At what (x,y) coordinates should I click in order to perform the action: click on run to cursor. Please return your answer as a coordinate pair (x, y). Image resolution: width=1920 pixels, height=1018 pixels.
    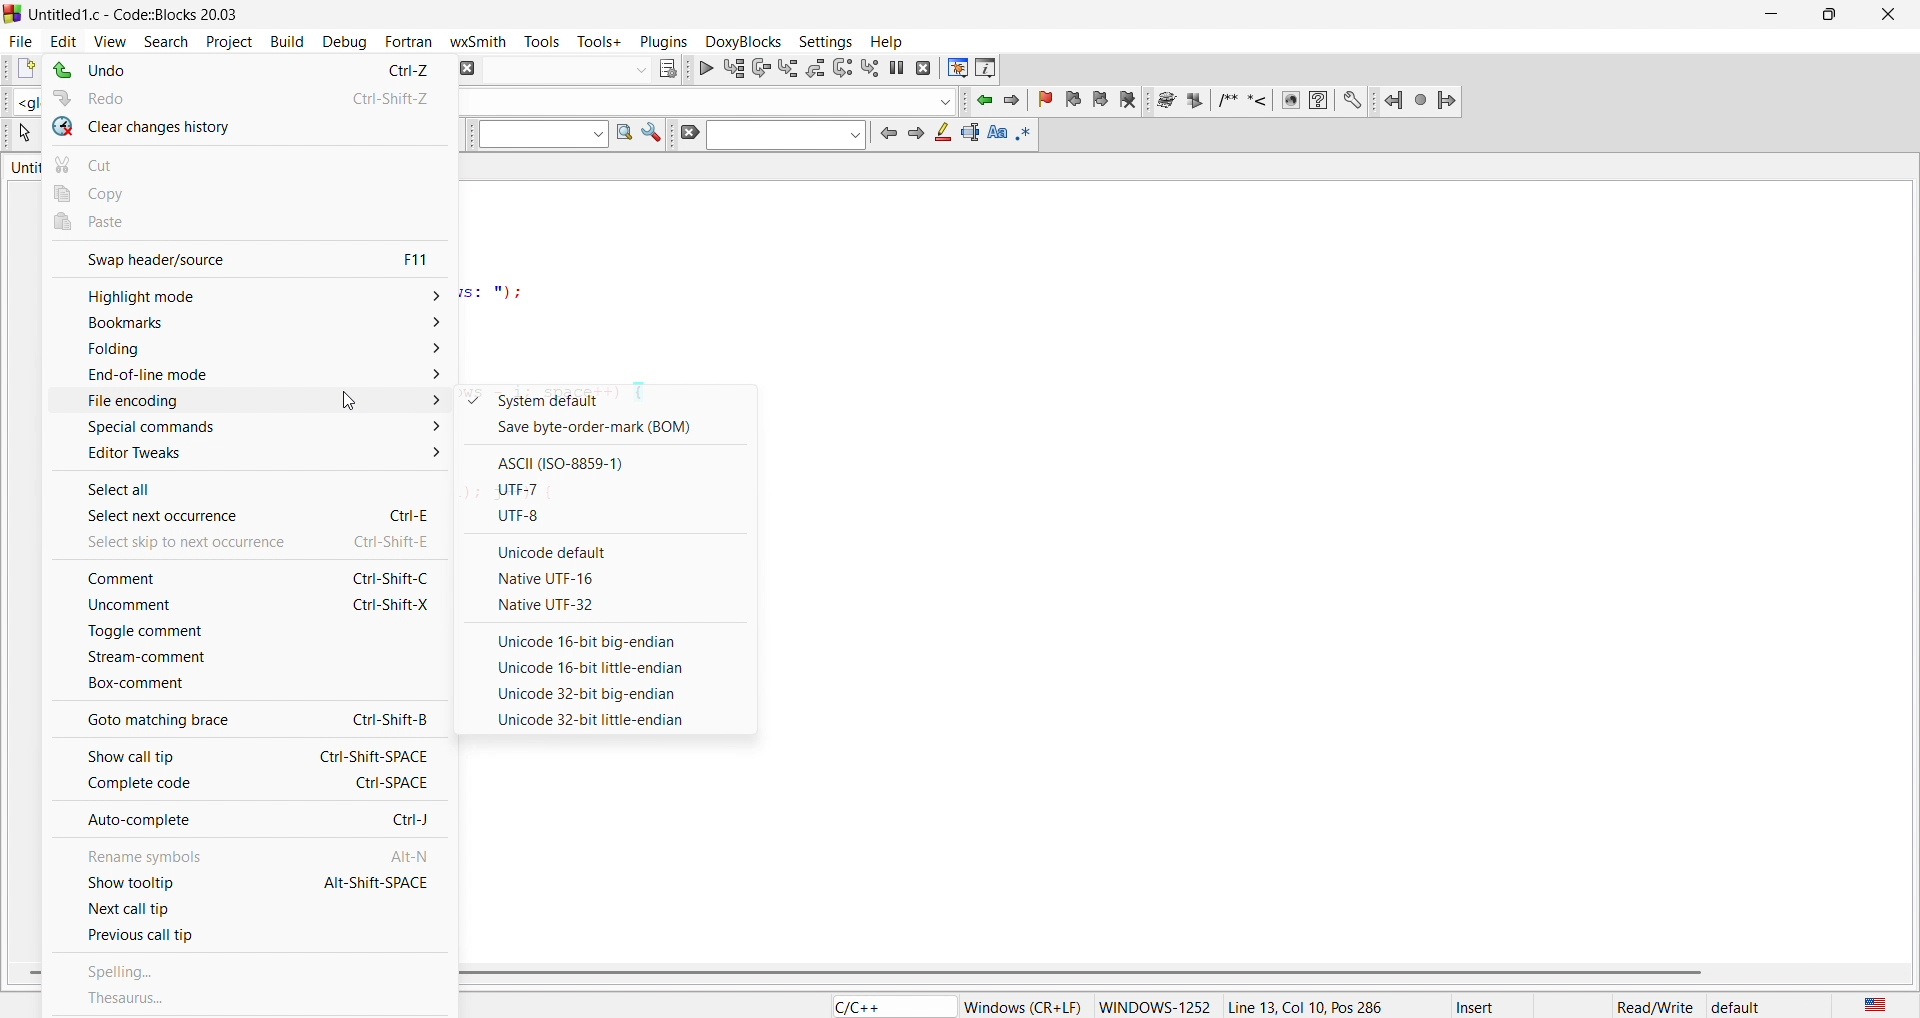
    Looking at the image, I should click on (733, 69).